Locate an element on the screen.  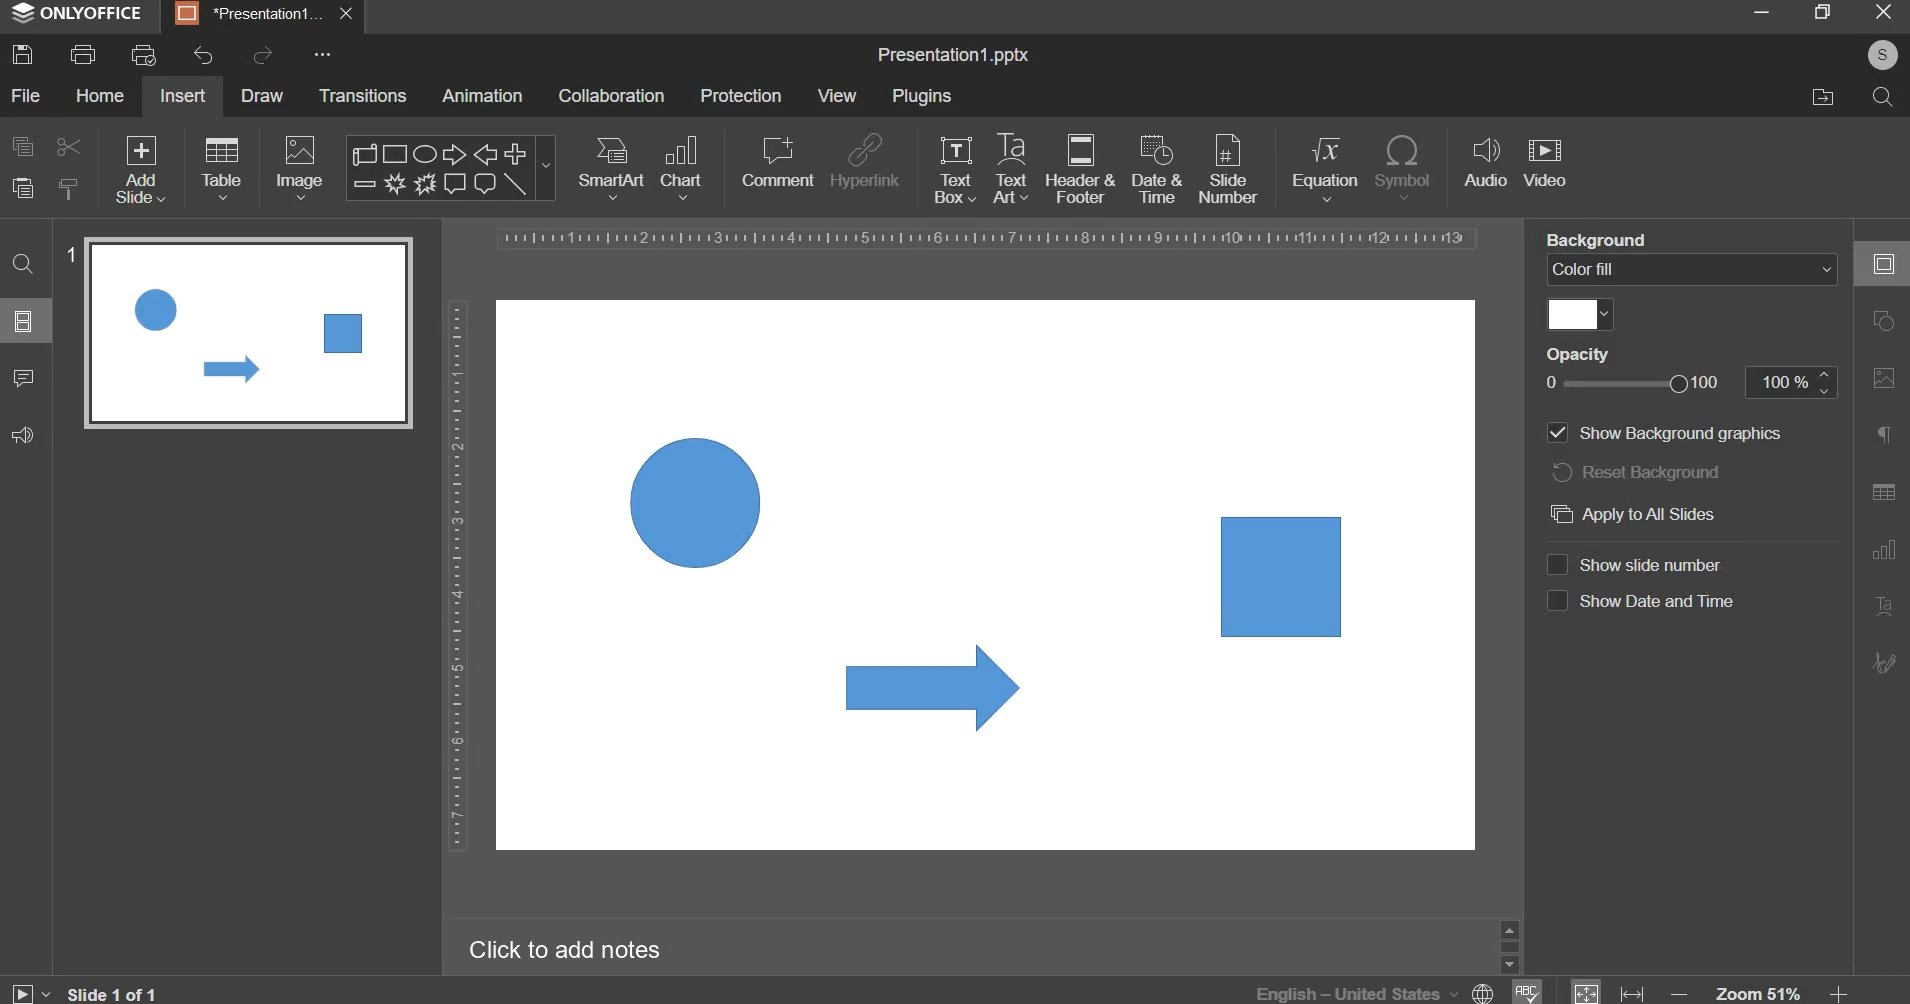
Opacity is located at coordinates (1584, 354).